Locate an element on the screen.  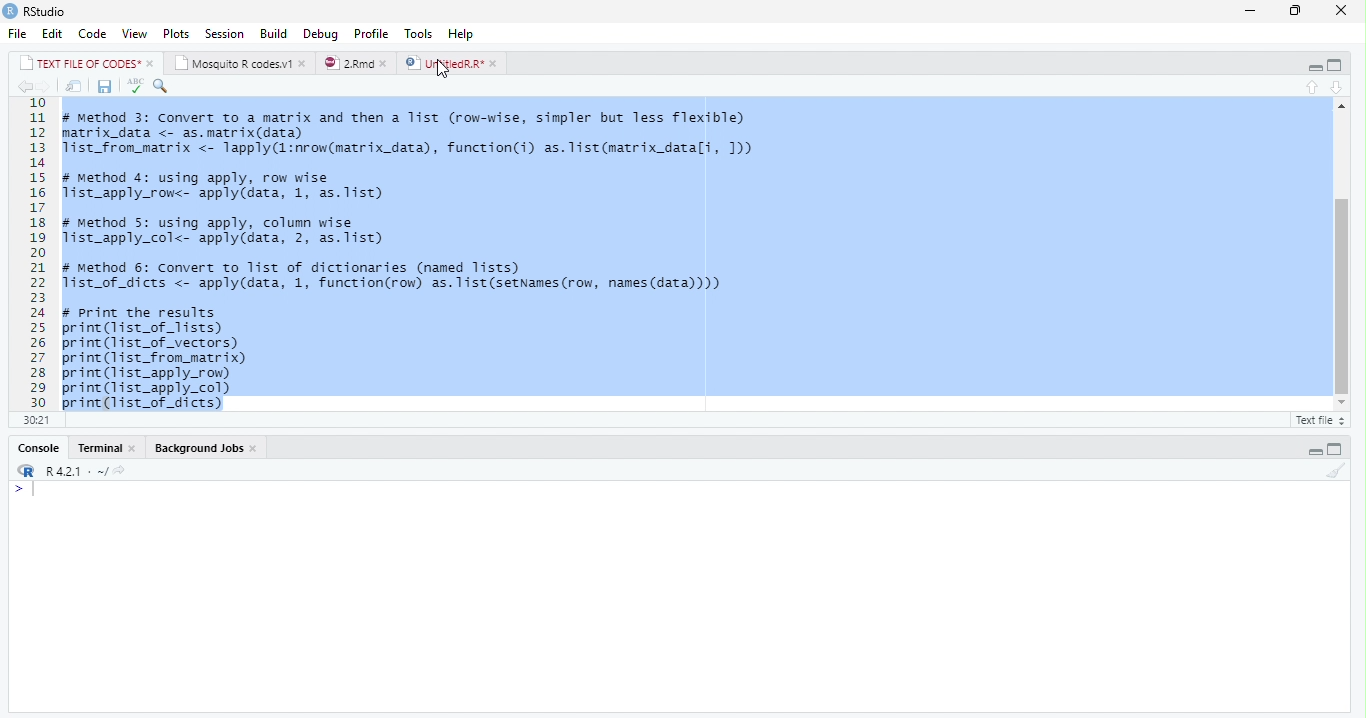
Tools is located at coordinates (421, 33).